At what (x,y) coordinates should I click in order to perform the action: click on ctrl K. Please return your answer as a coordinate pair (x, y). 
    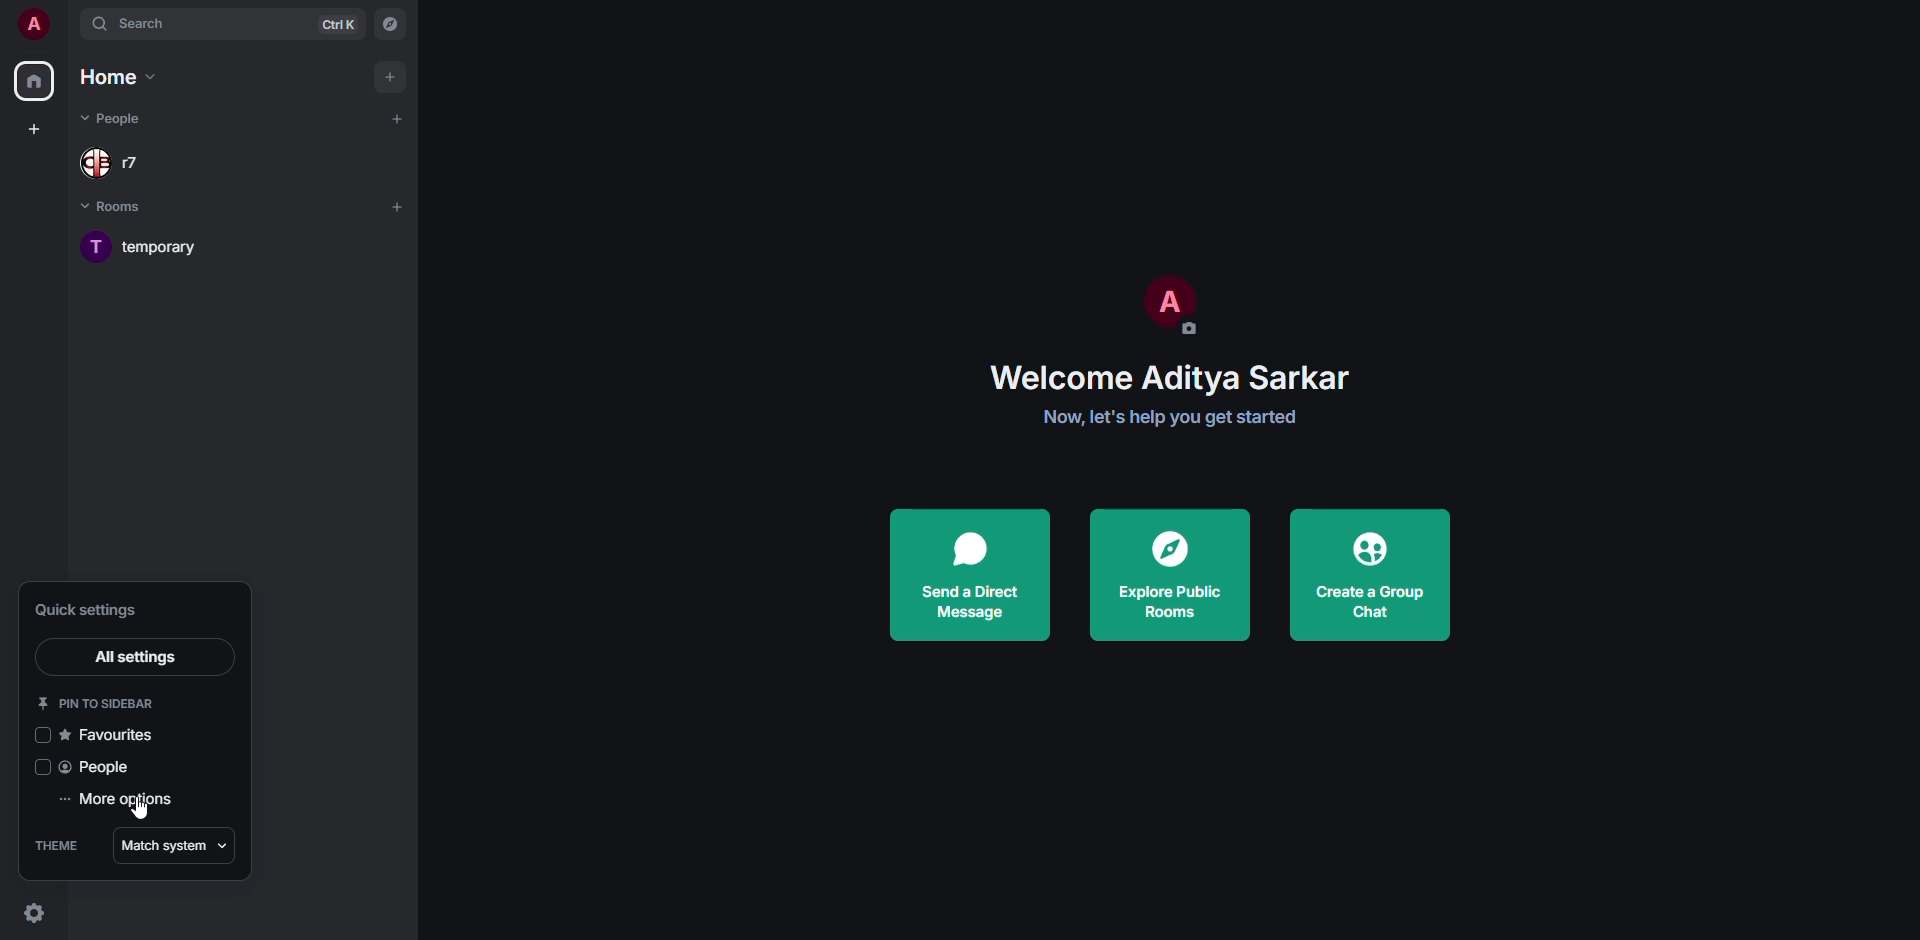
    Looking at the image, I should click on (339, 23).